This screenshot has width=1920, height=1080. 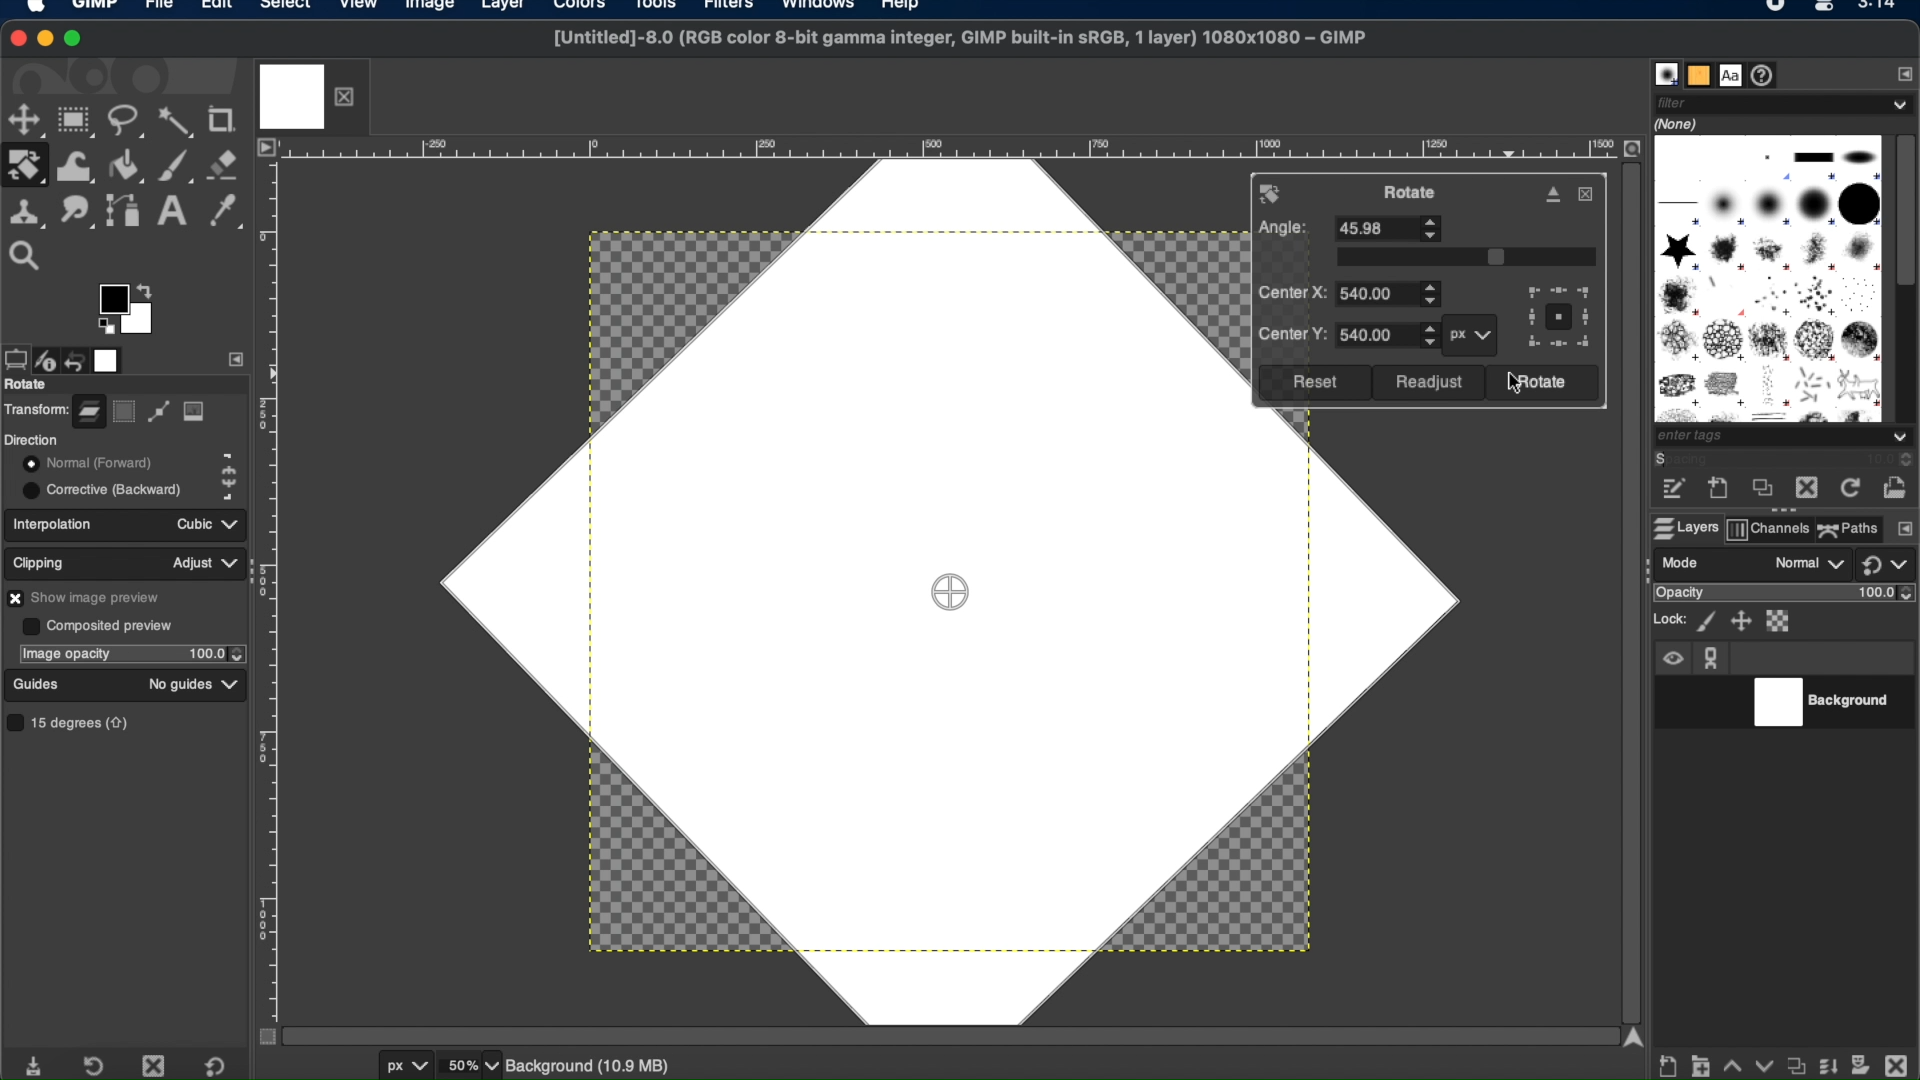 What do you see at coordinates (37, 1064) in the screenshot?
I see `save tool preset` at bounding box center [37, 1064].